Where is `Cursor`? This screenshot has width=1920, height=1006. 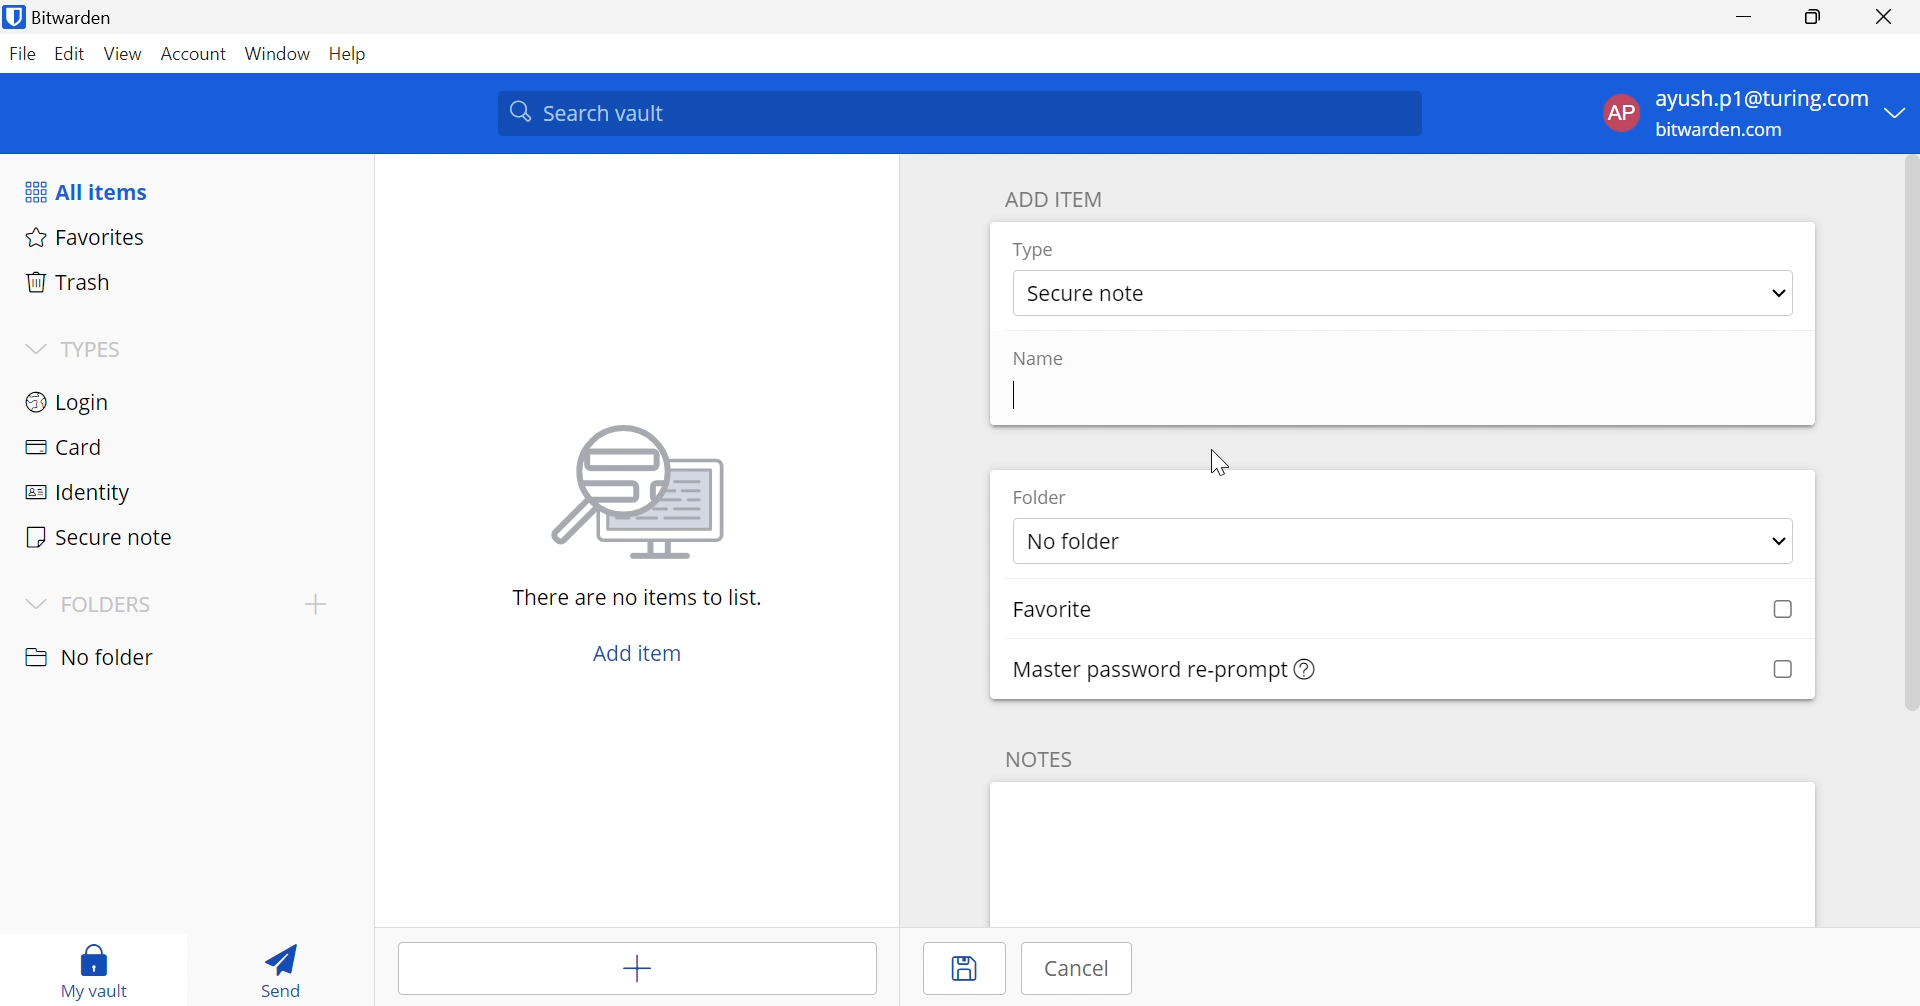 Cursor is located at coordinates (1222, 466).